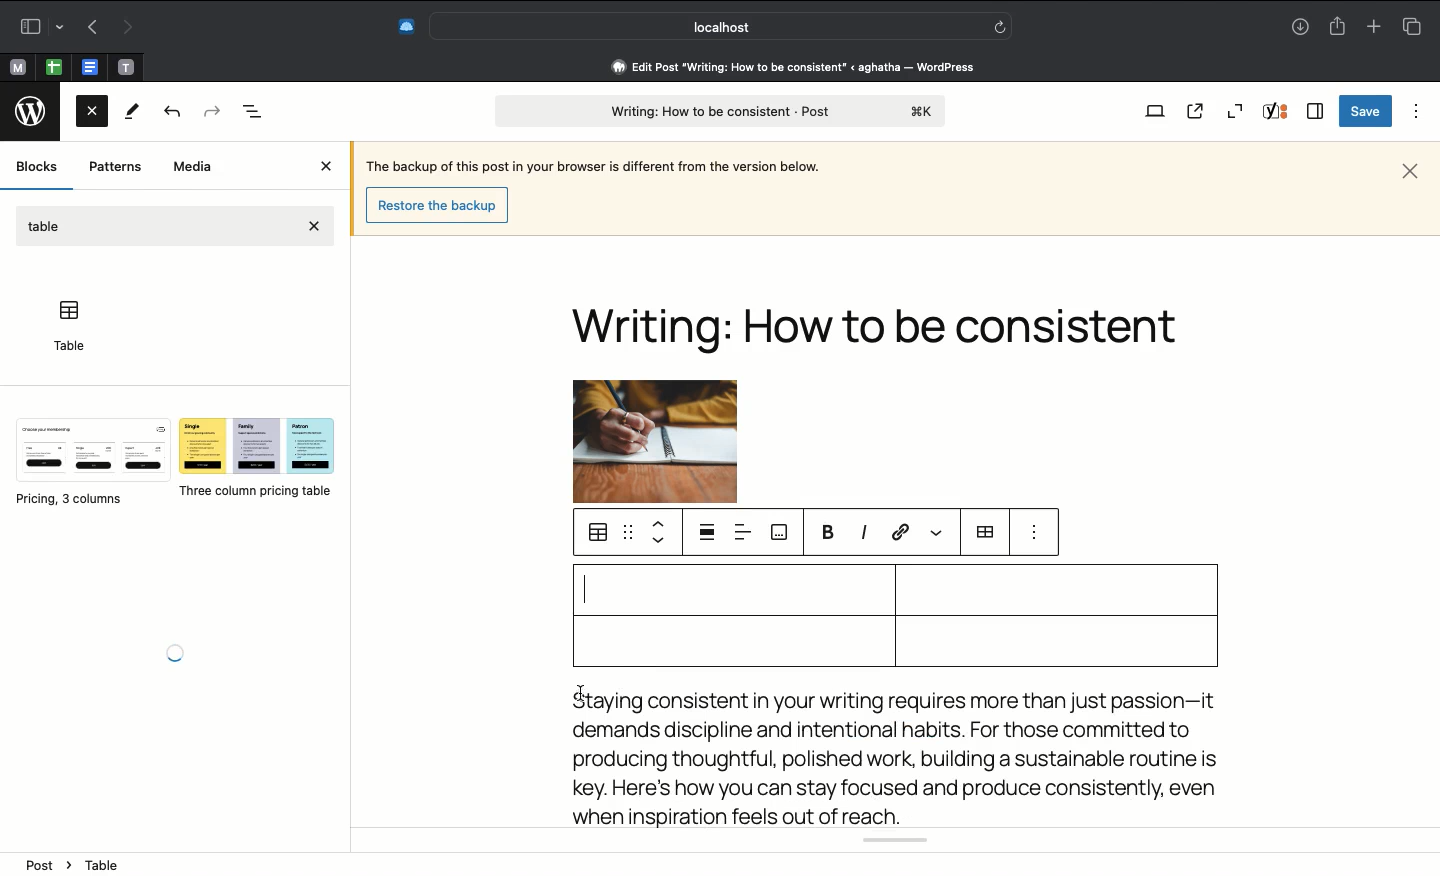 The image size is (1440, 876). I want to click on Image, so click(653, 423).